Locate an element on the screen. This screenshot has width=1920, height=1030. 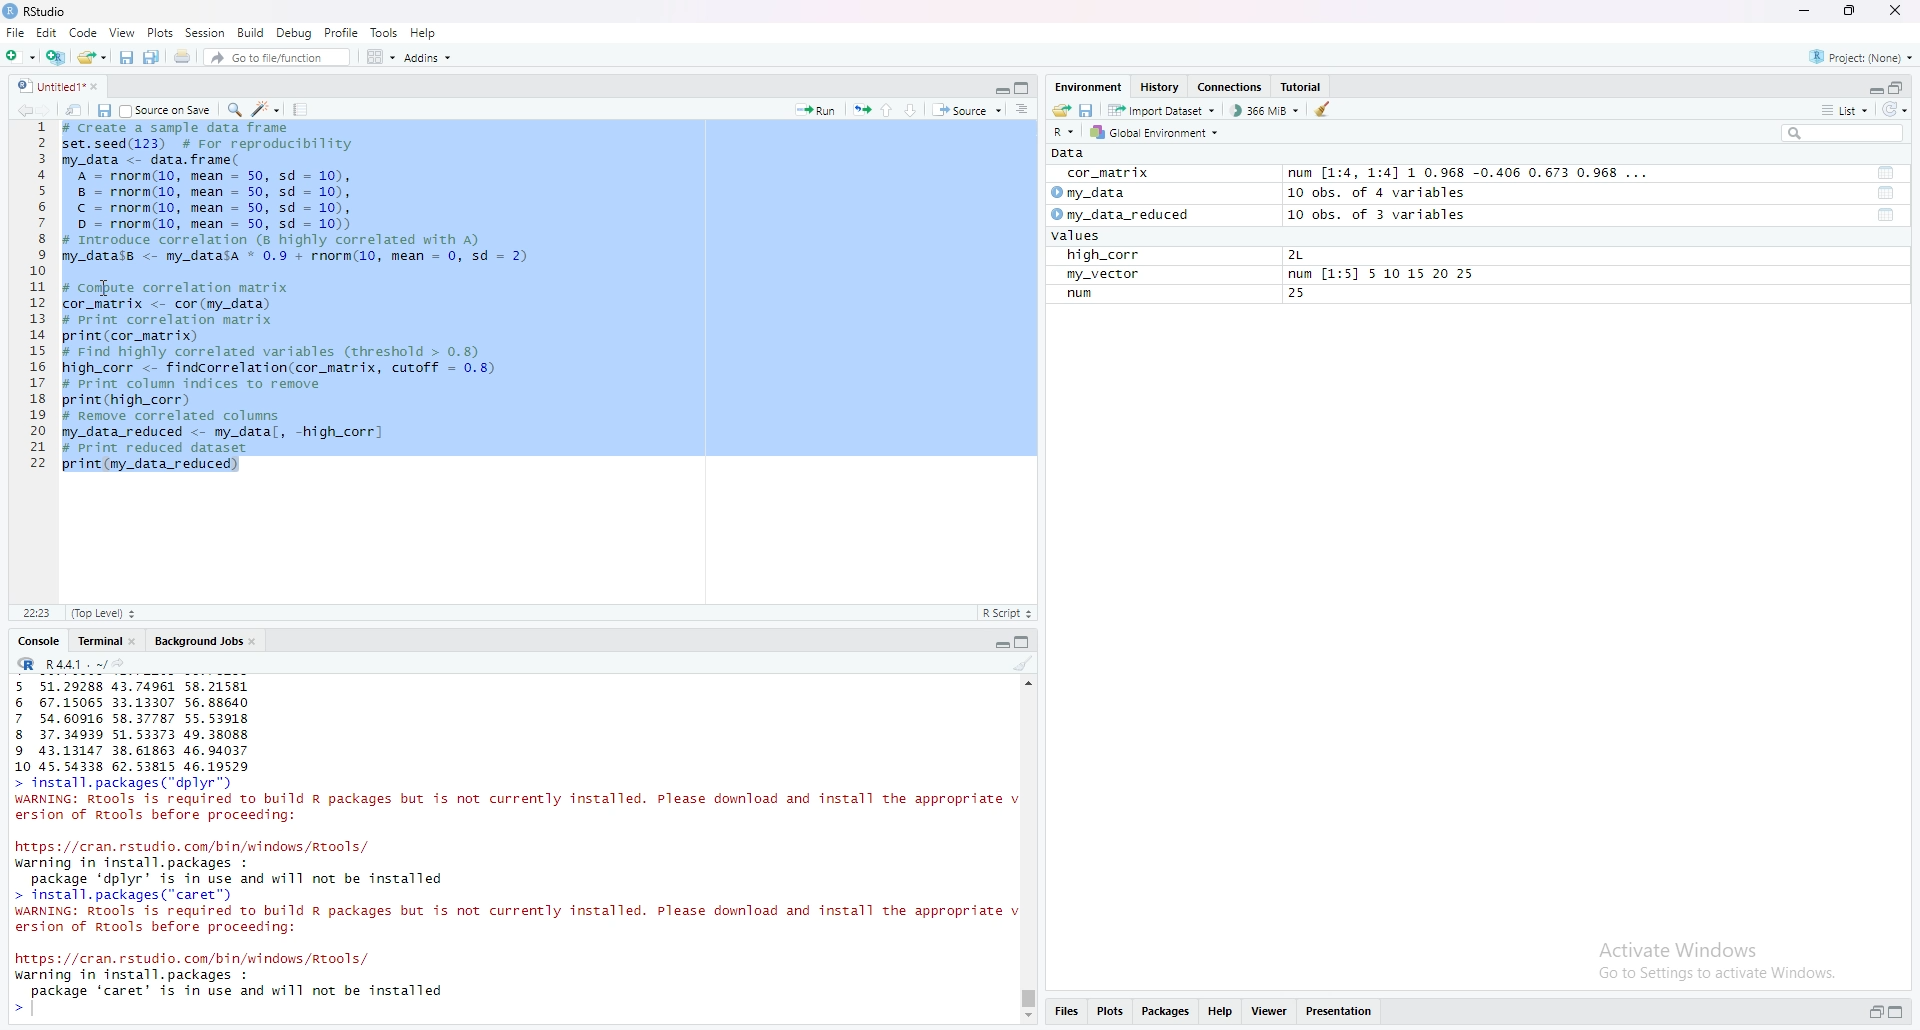
Addins is located at coordinates (430, 58).